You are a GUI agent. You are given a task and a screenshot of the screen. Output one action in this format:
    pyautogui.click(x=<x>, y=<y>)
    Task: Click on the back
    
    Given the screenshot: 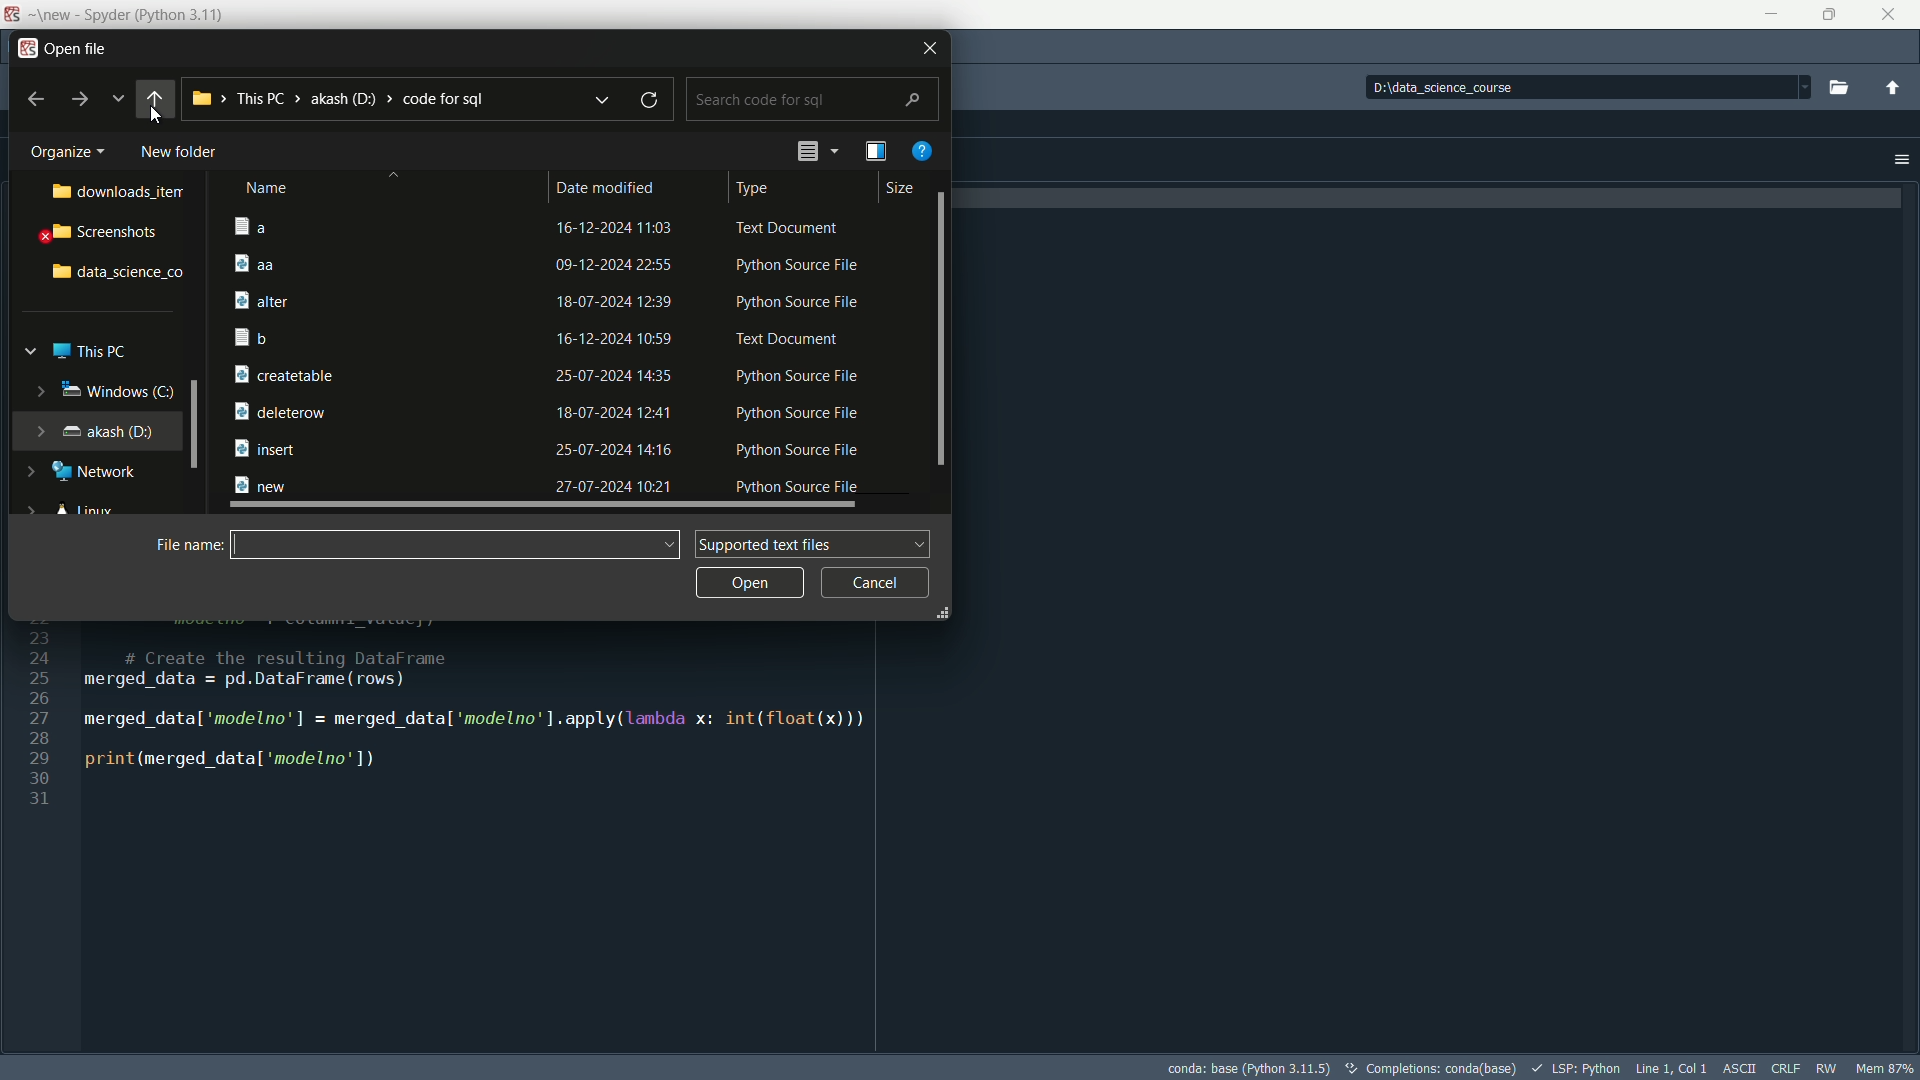 What is the action you would take?
    pyautogui.click(x=154, y=100)
    